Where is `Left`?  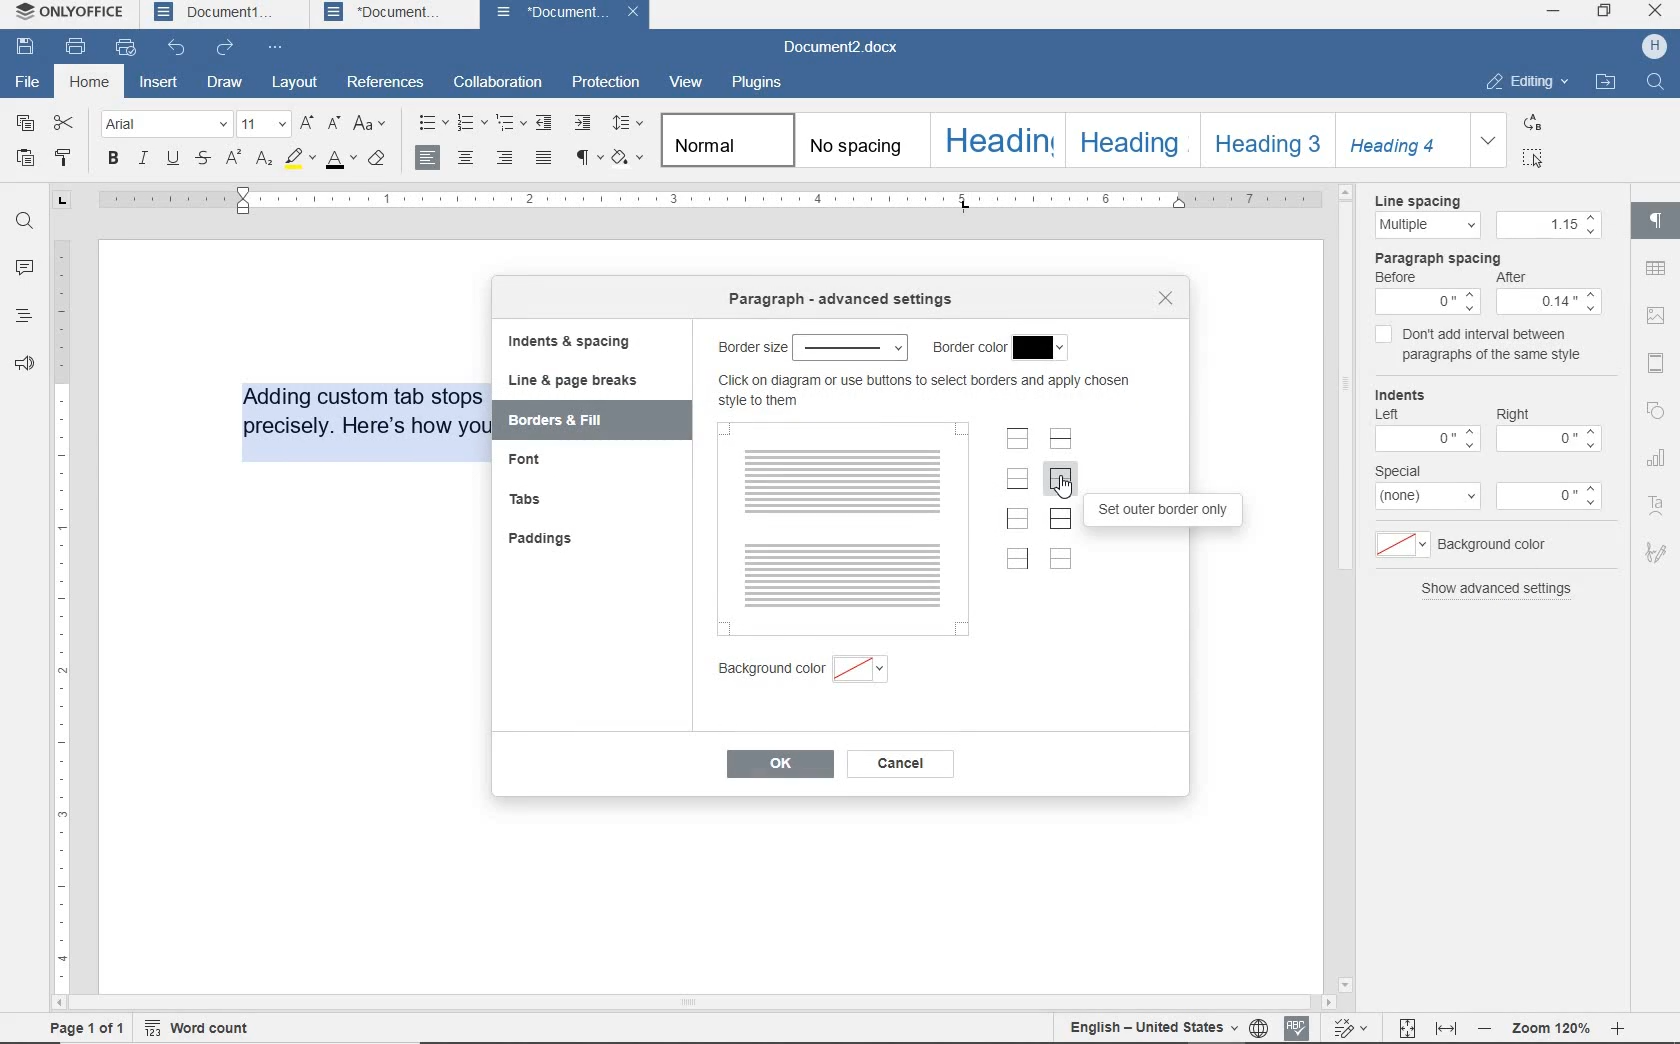
Left is located at coordinates (1393, 415).